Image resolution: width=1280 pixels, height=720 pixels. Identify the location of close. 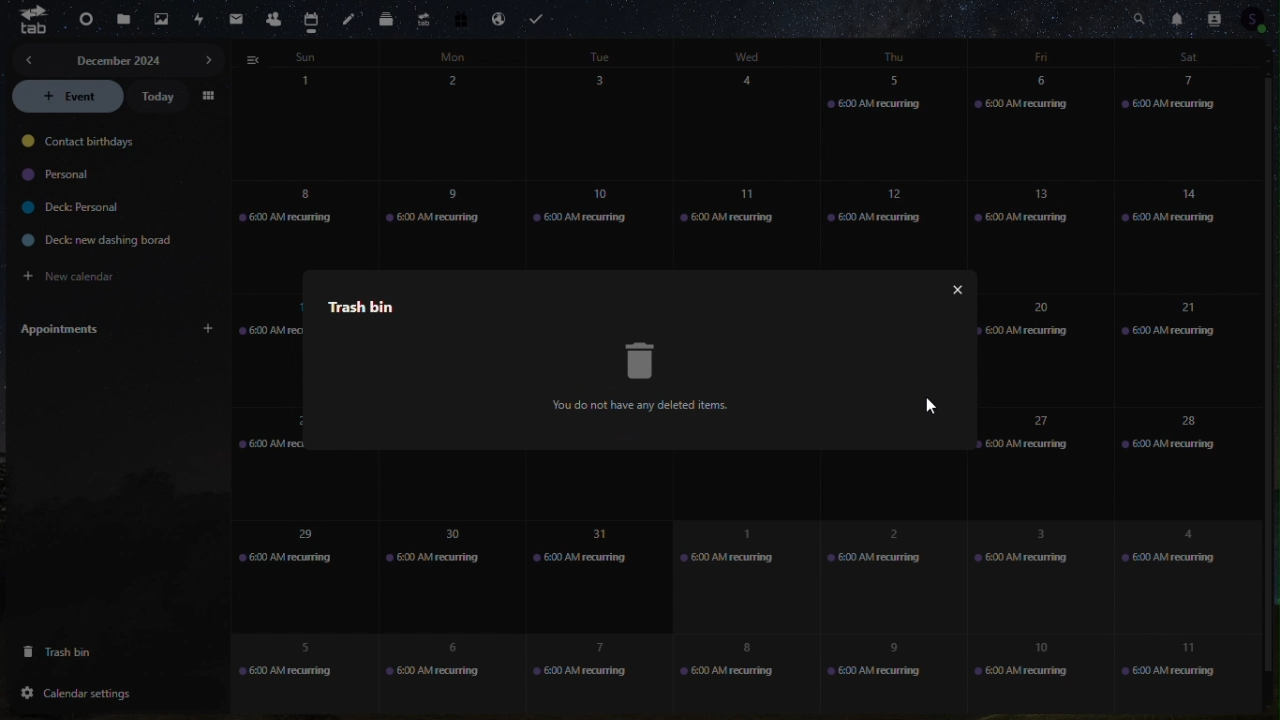
(951, 292).